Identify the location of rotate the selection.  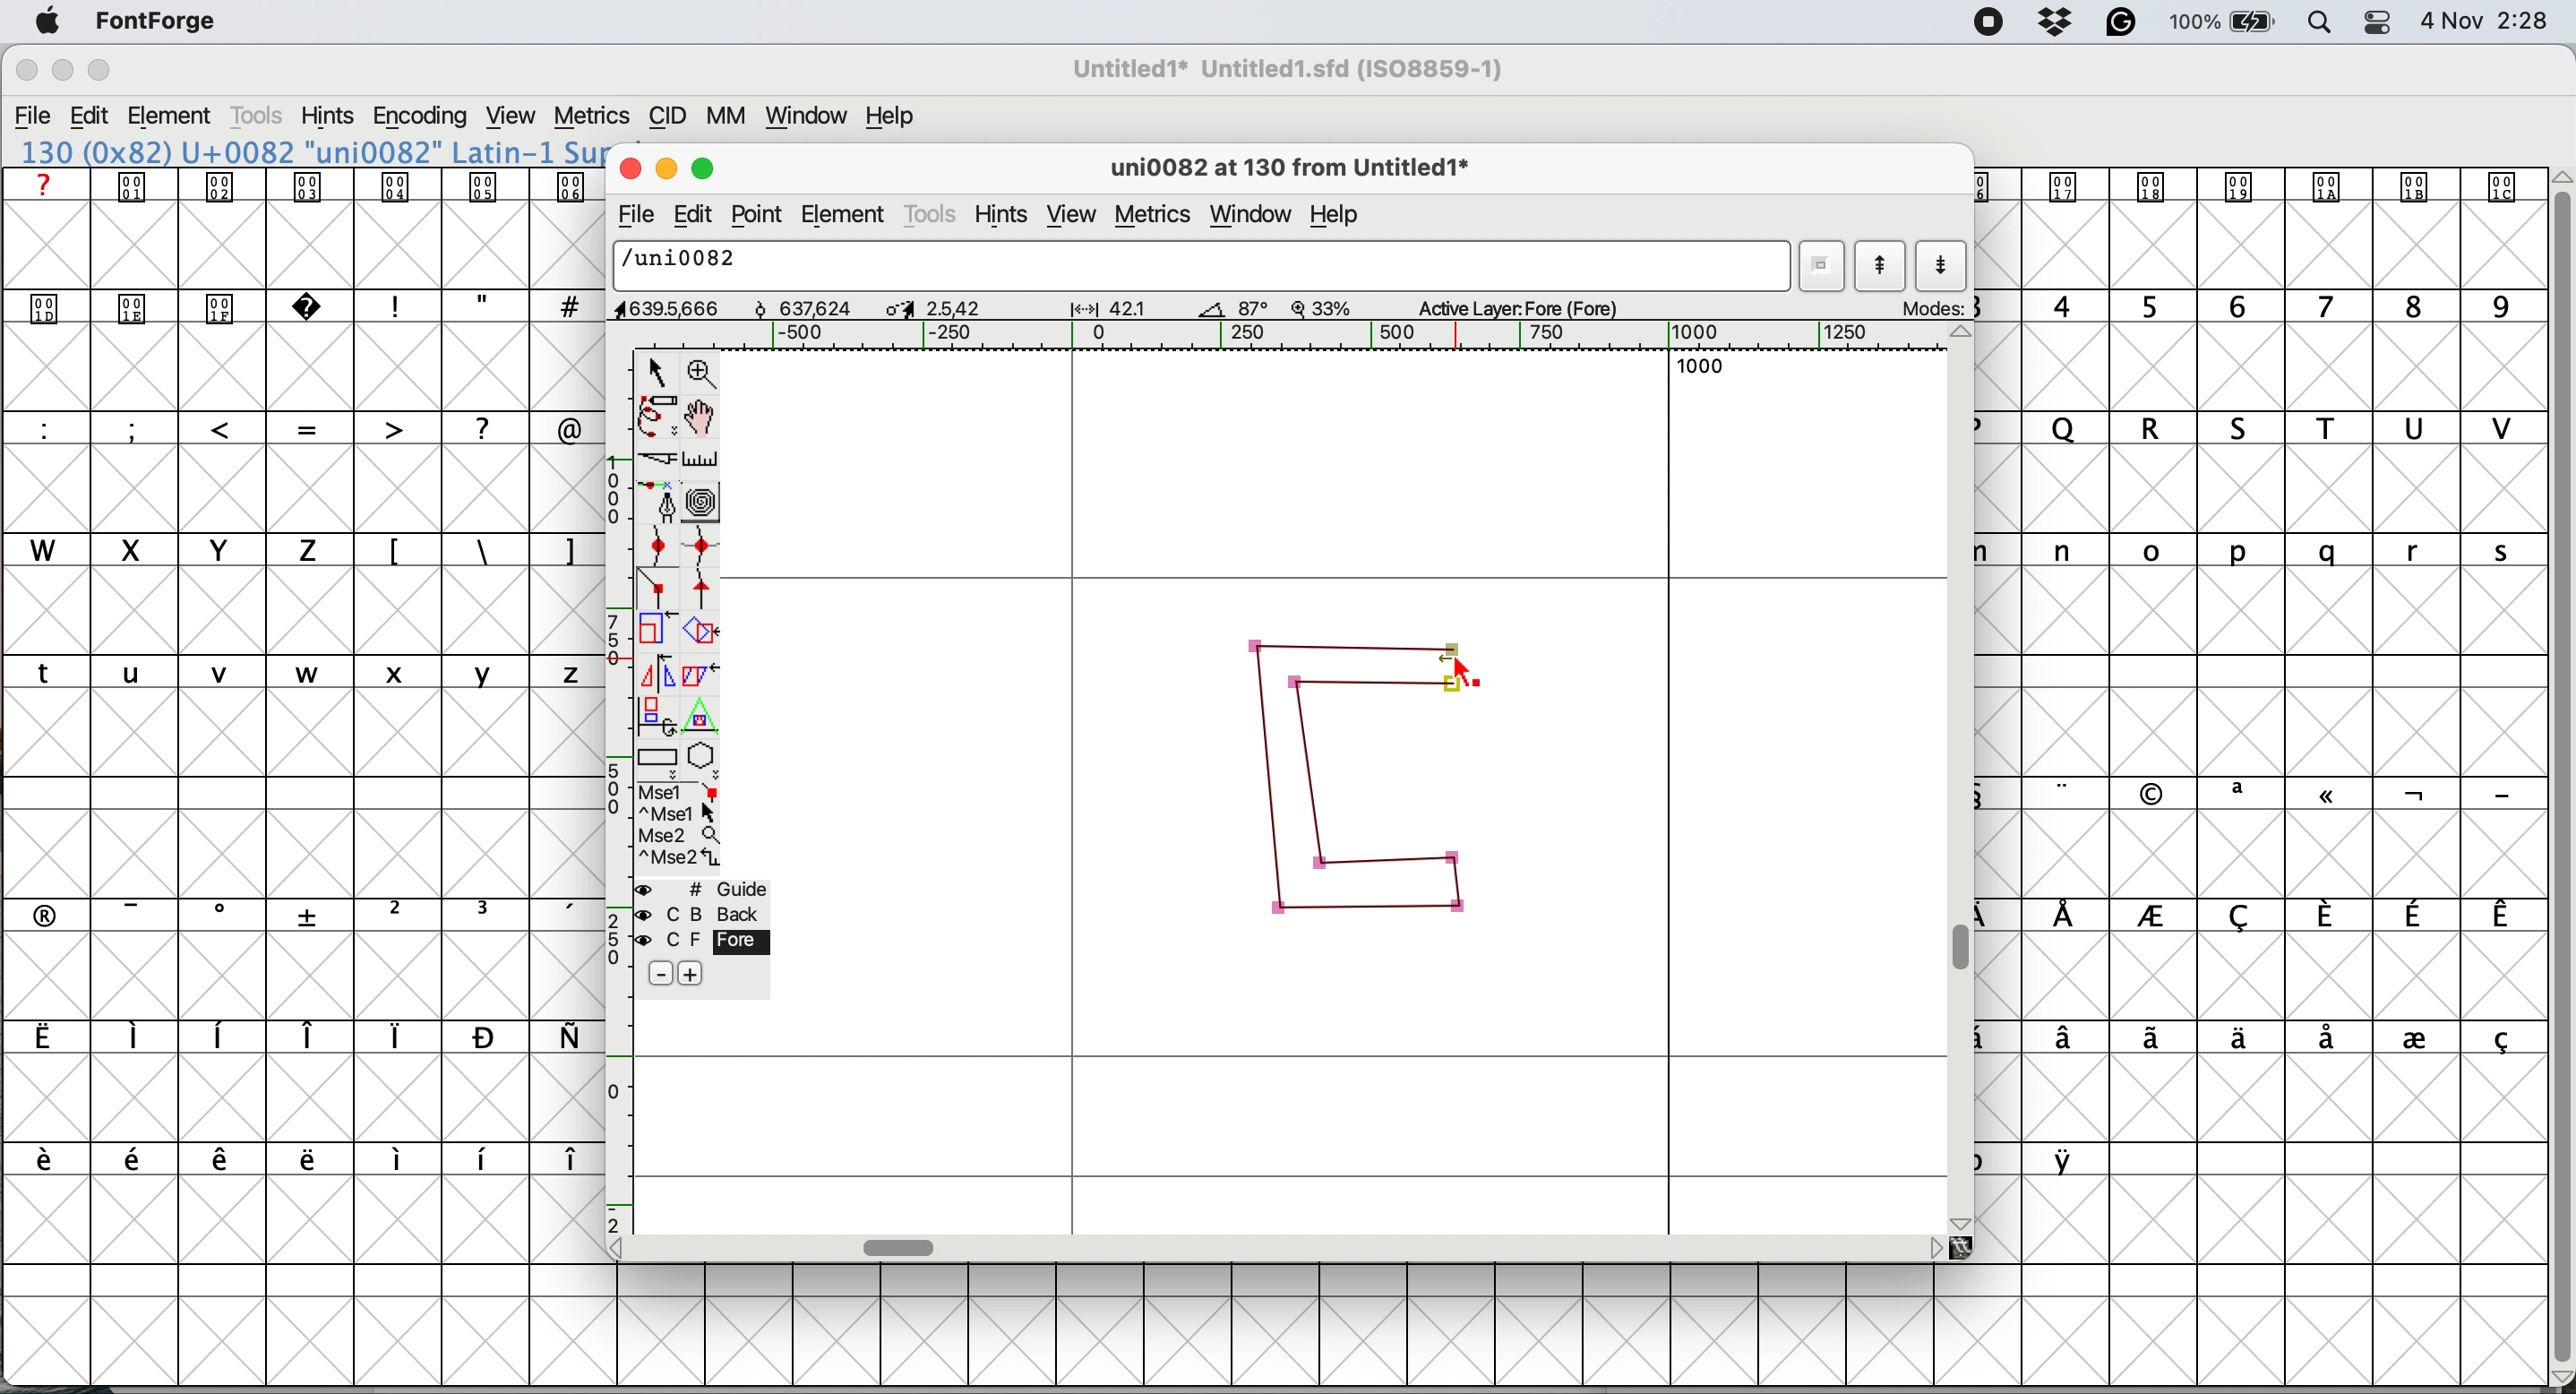
(702, 634).